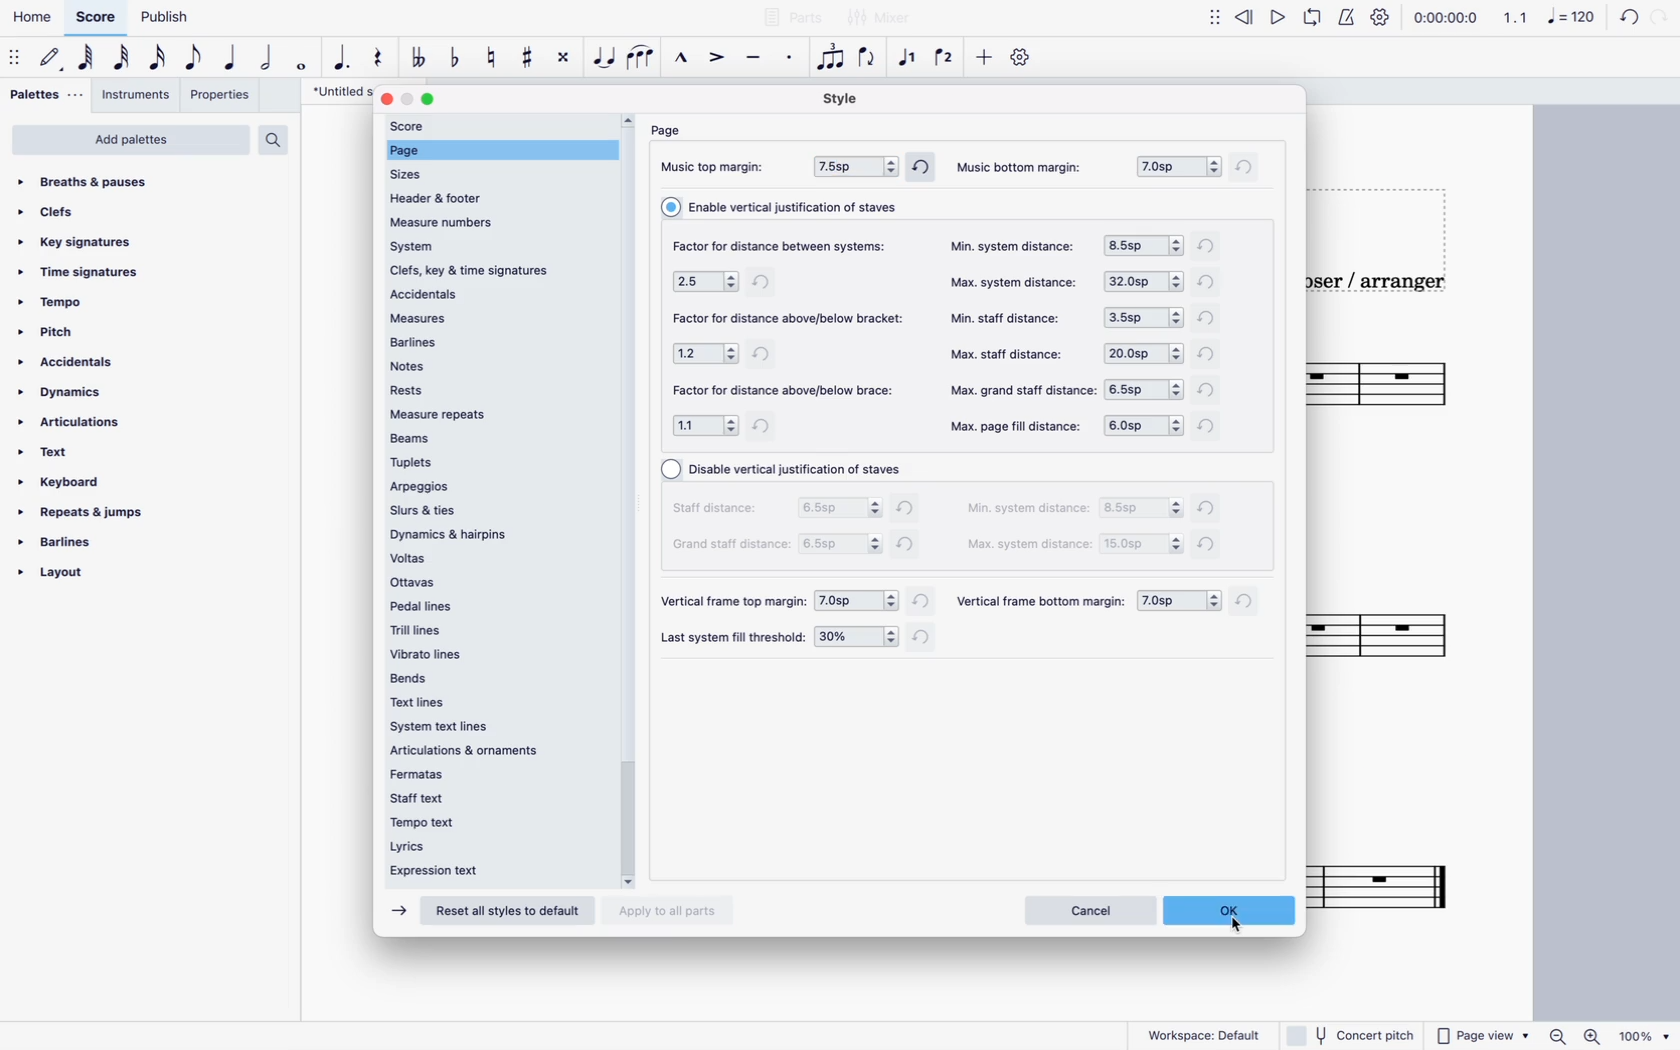 The height and width of the screenshot is (1050, 1680). Describe the element at coordinates (719, 168) in the screenshot. I see `music top margin` at that location.